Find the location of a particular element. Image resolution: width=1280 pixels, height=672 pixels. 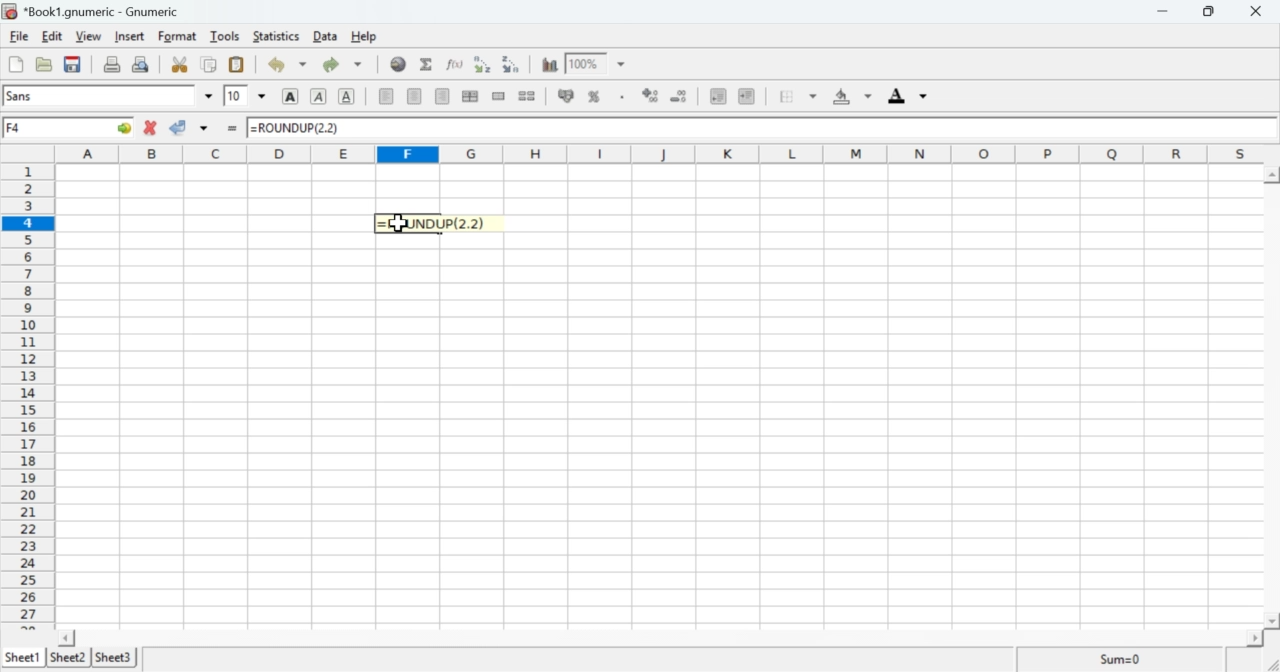

Border is located at coordinates (790, 95).